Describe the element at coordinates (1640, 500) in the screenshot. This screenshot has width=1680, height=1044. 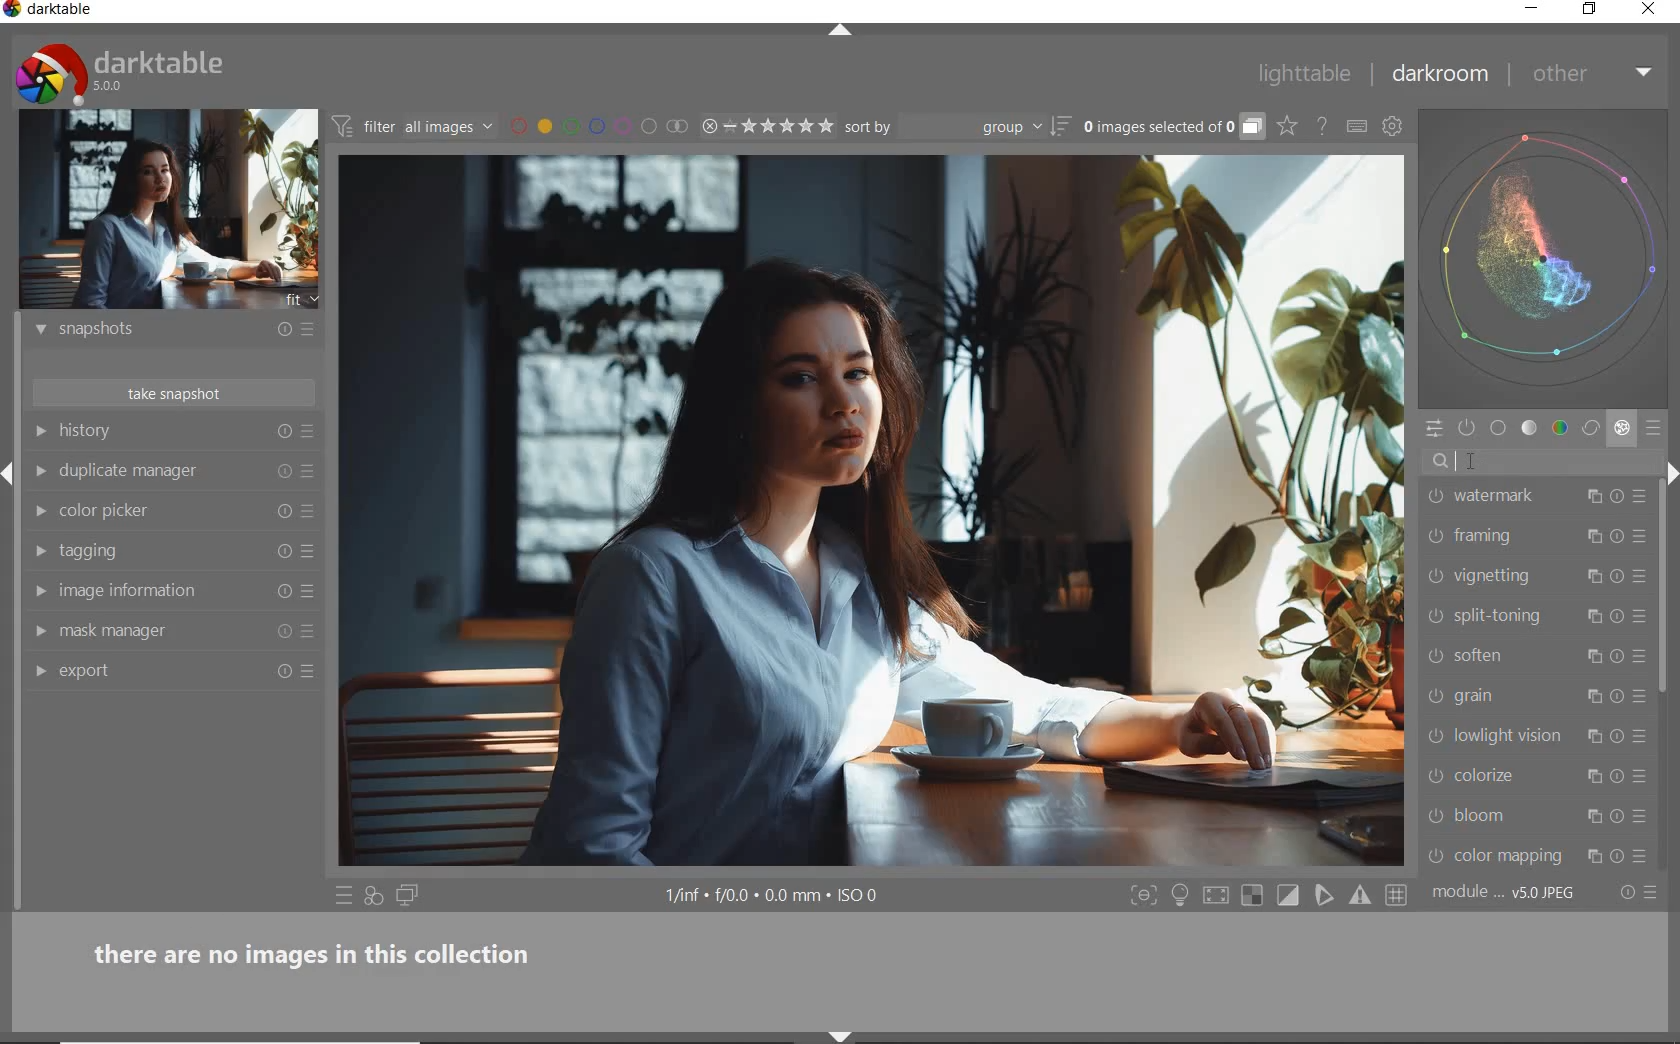
I see `preset and preferences` at that location.